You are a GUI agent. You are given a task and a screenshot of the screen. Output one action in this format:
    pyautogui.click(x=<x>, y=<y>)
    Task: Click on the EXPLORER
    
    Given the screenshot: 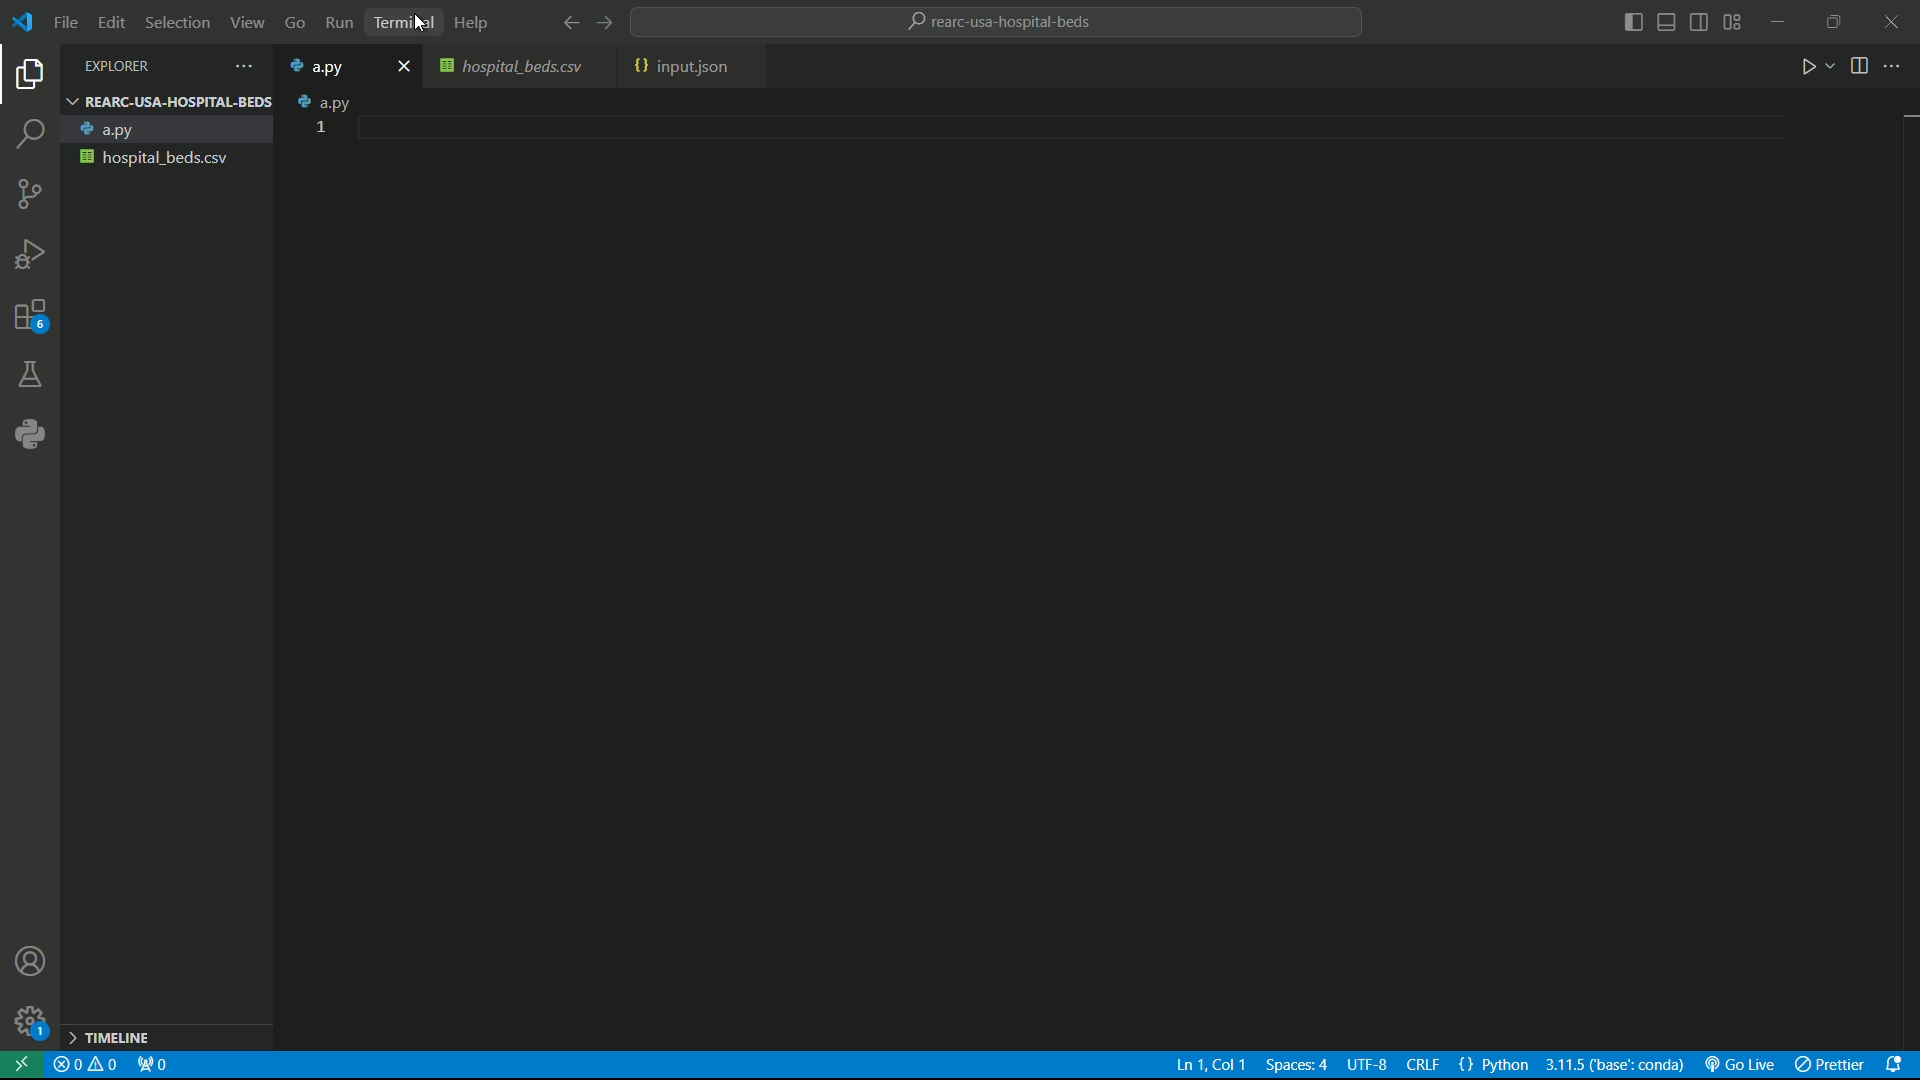 What is the action you would take?
    pyautogui.click(x=152, y=64)
    